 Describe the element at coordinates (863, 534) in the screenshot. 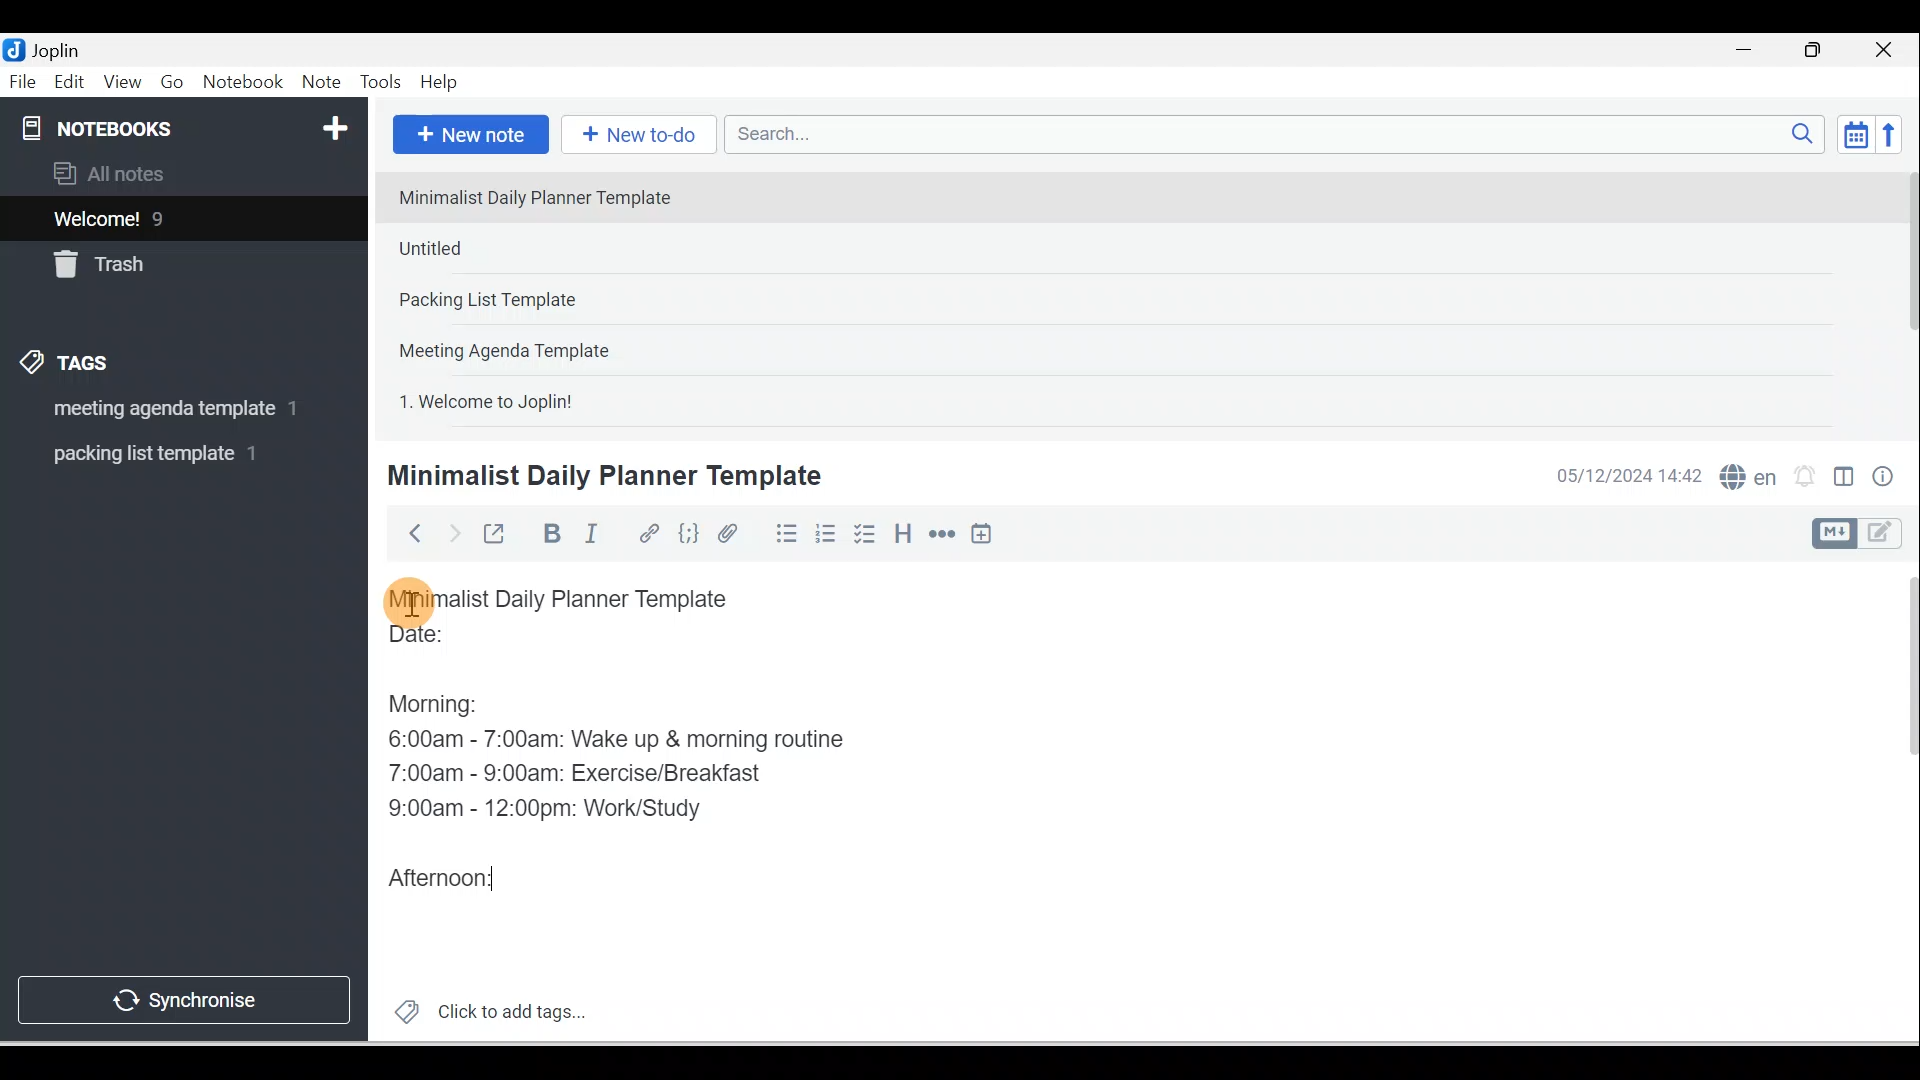

I see `Checkbox` at that location.